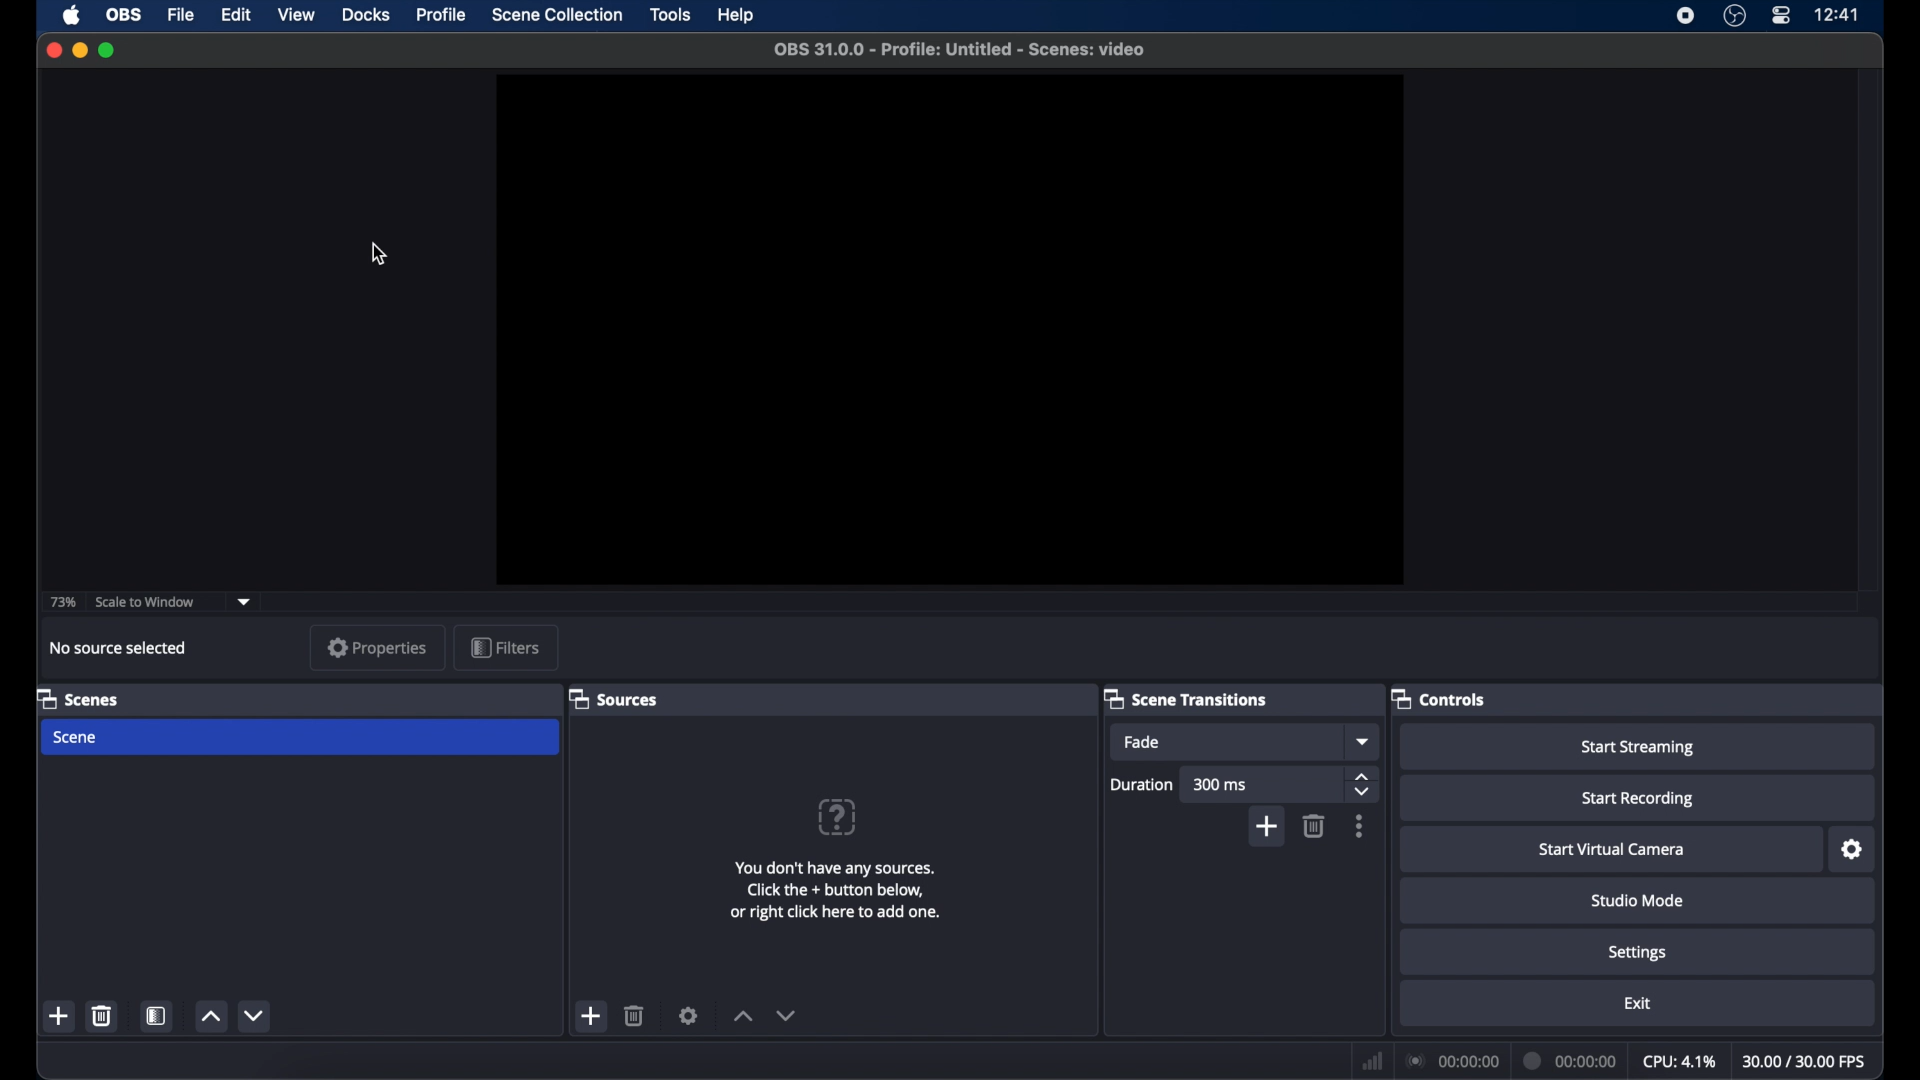 Image resolution: width=1920 pixels, height=1080 pixels. What do you see at coordinates (1261, 782) in the screenshot?
I see `300 ms` at bounding box center [1261, 782].